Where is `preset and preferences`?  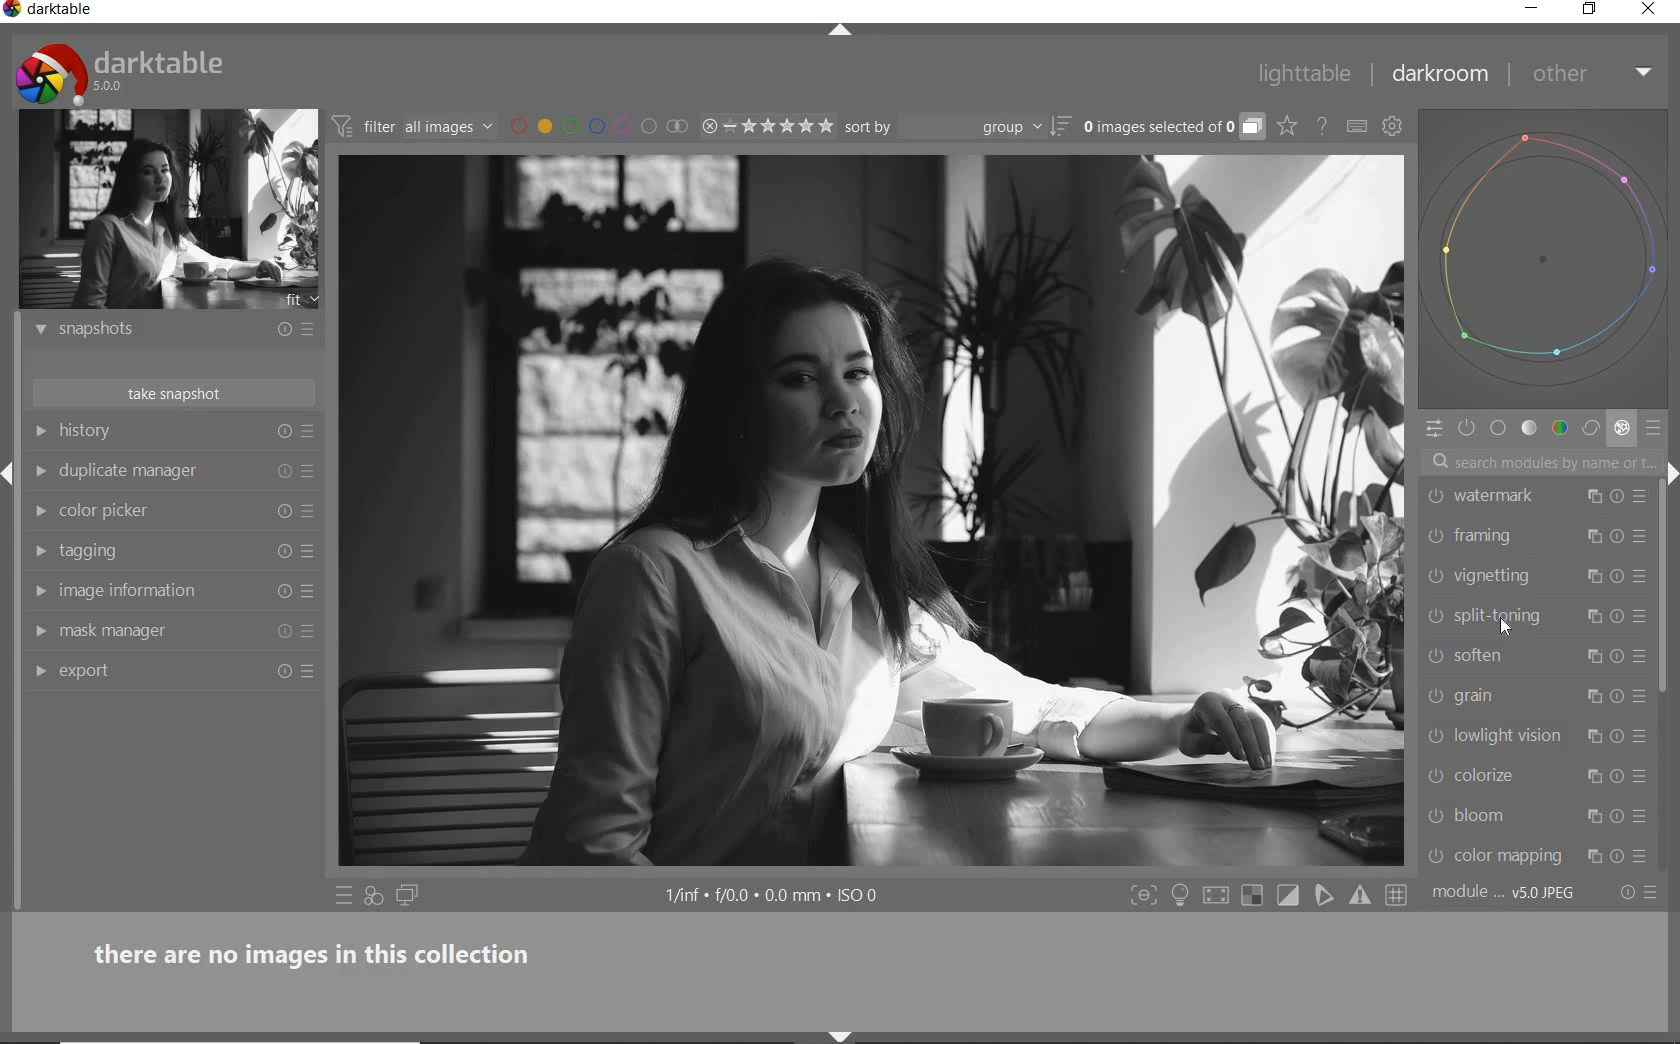 preset and preferences is located at coordinates (313, 512).